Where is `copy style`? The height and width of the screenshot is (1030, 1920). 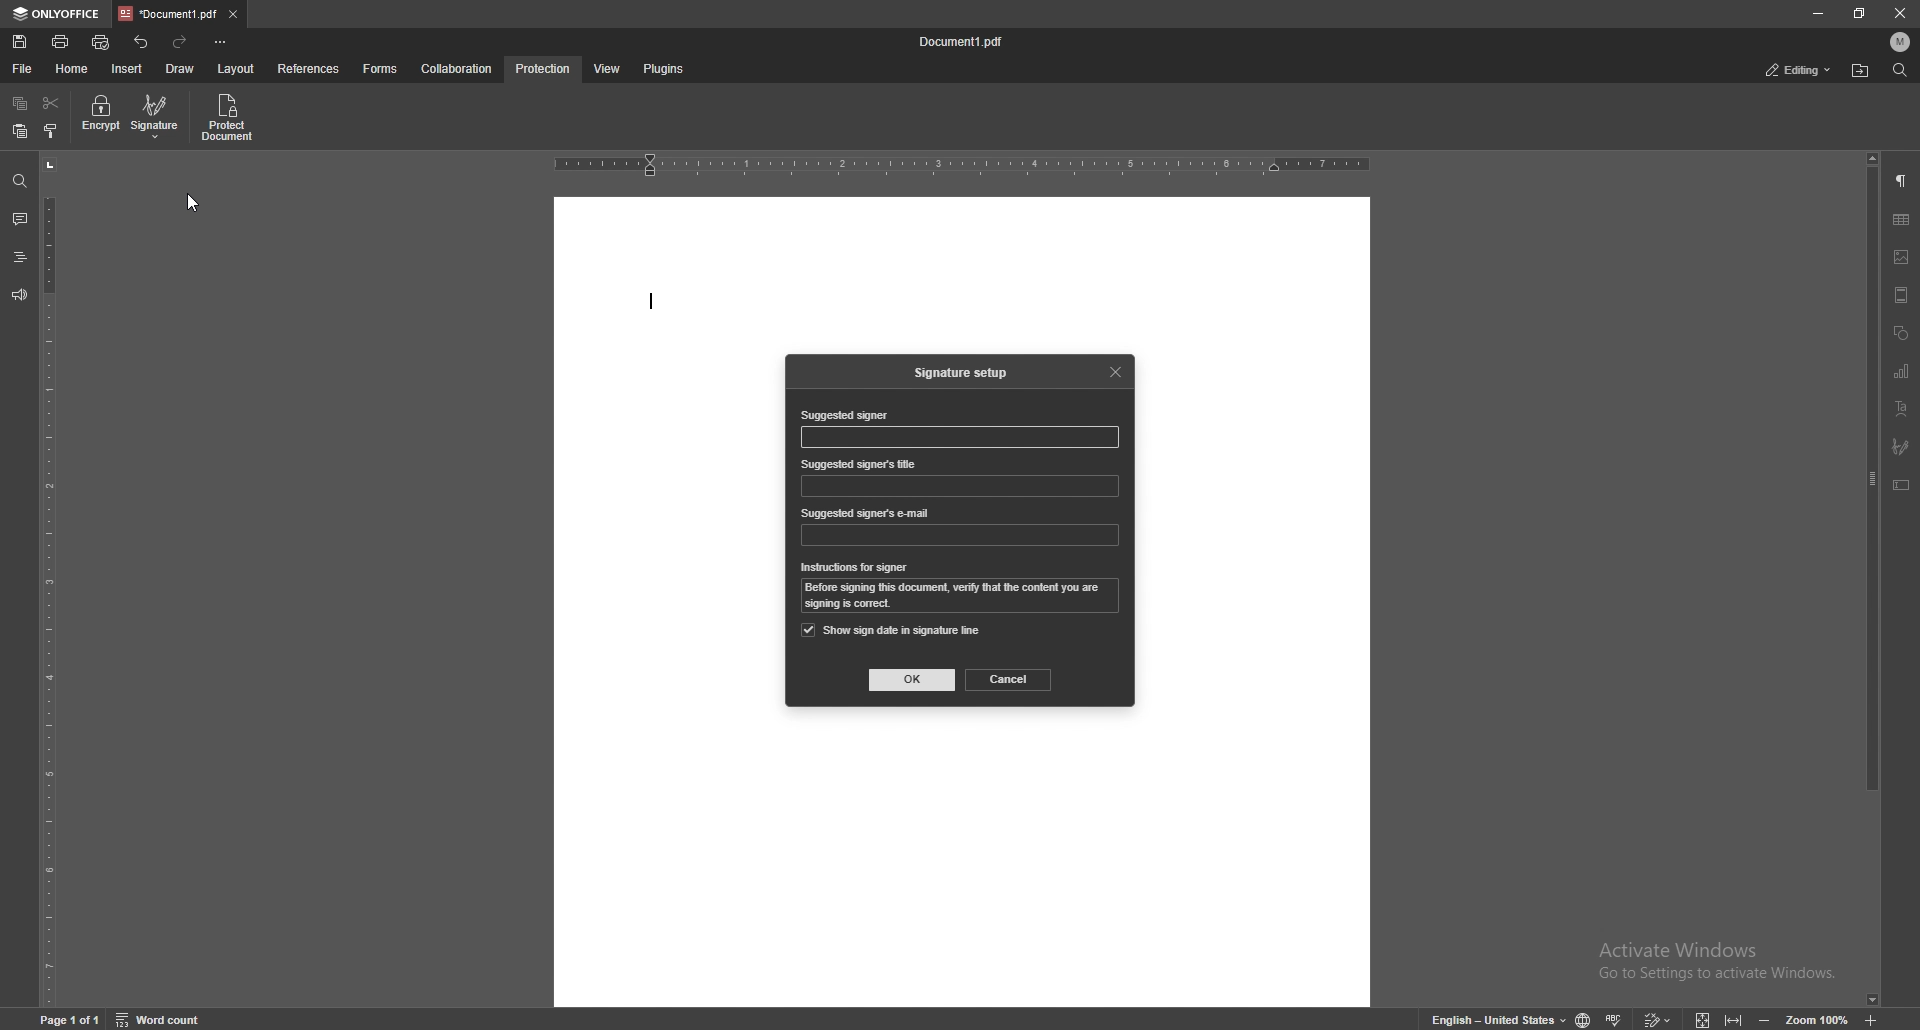 copy style is located at coordinates (52, 131).